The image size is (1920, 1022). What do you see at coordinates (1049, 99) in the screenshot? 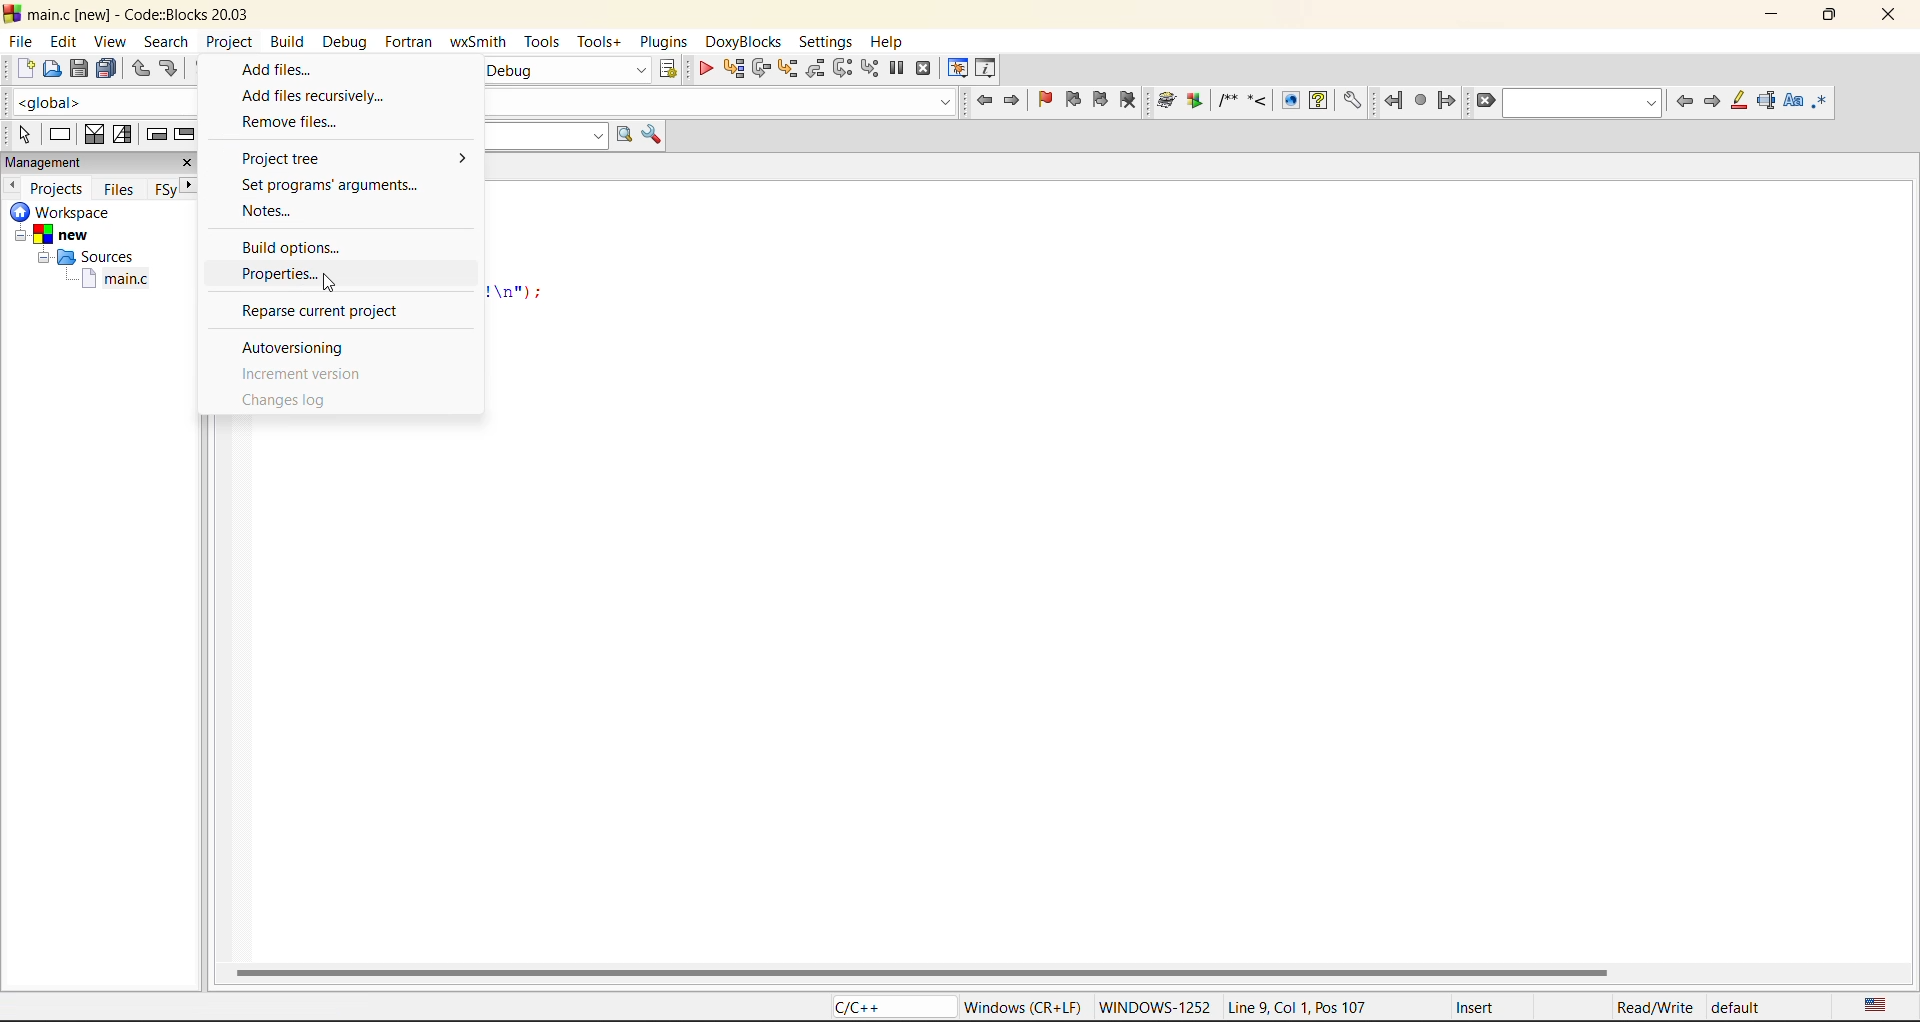
I see `toggle bookmark` at bounding box center [1049, 99].